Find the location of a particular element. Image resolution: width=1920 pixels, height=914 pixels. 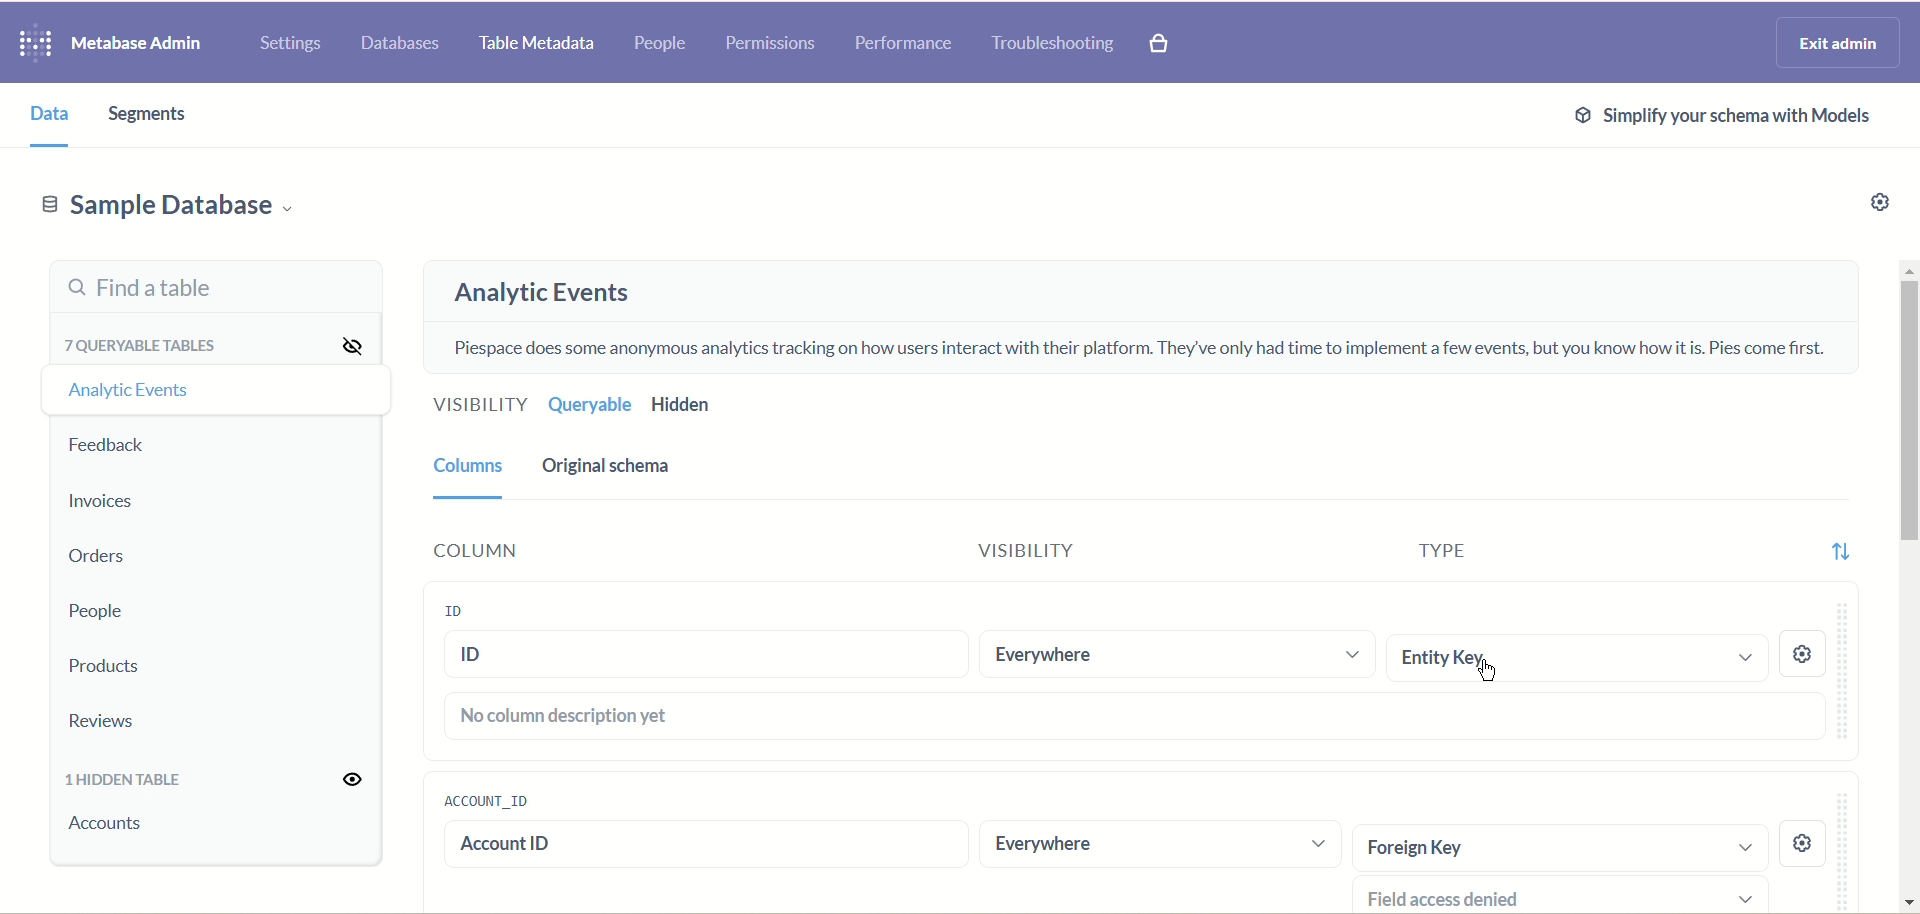

vertical scroll bar is located at coordinates (1907, 584).